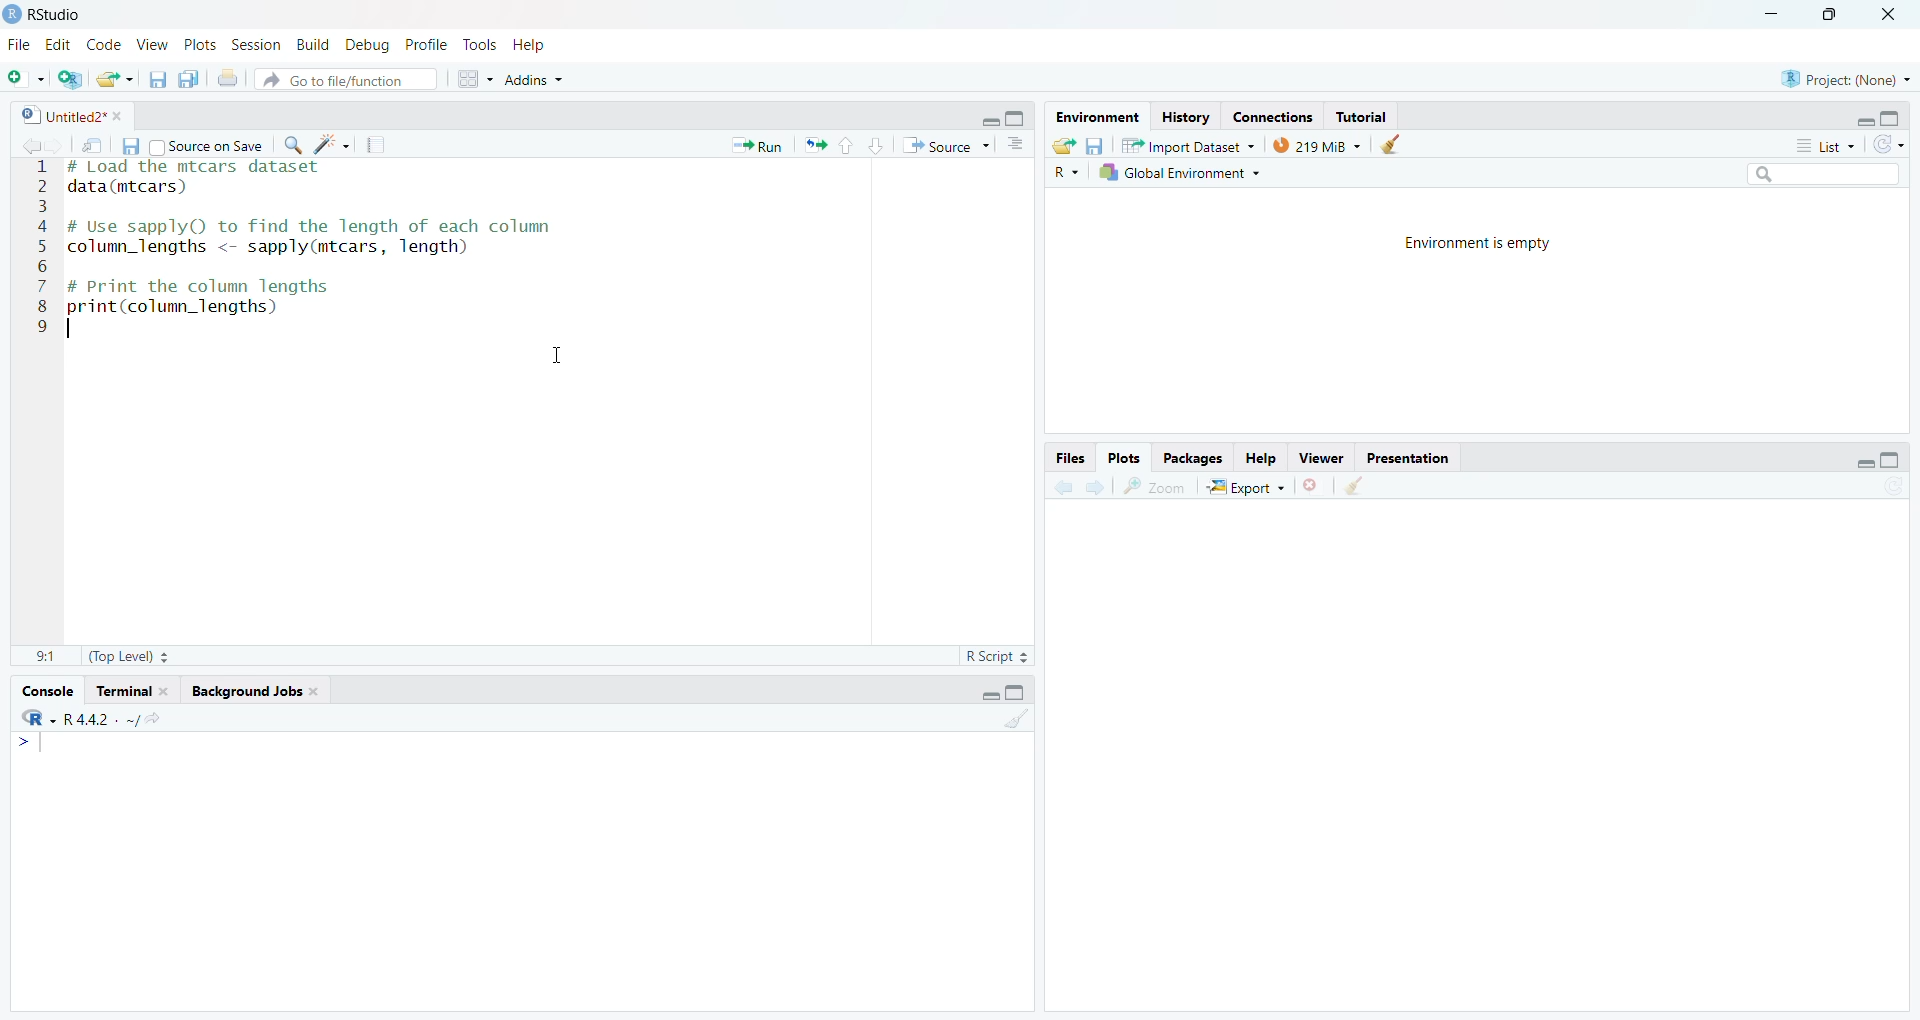  Describe the element at coordinates (1125, 459) in the screenshot. I see `Plots` at that location.